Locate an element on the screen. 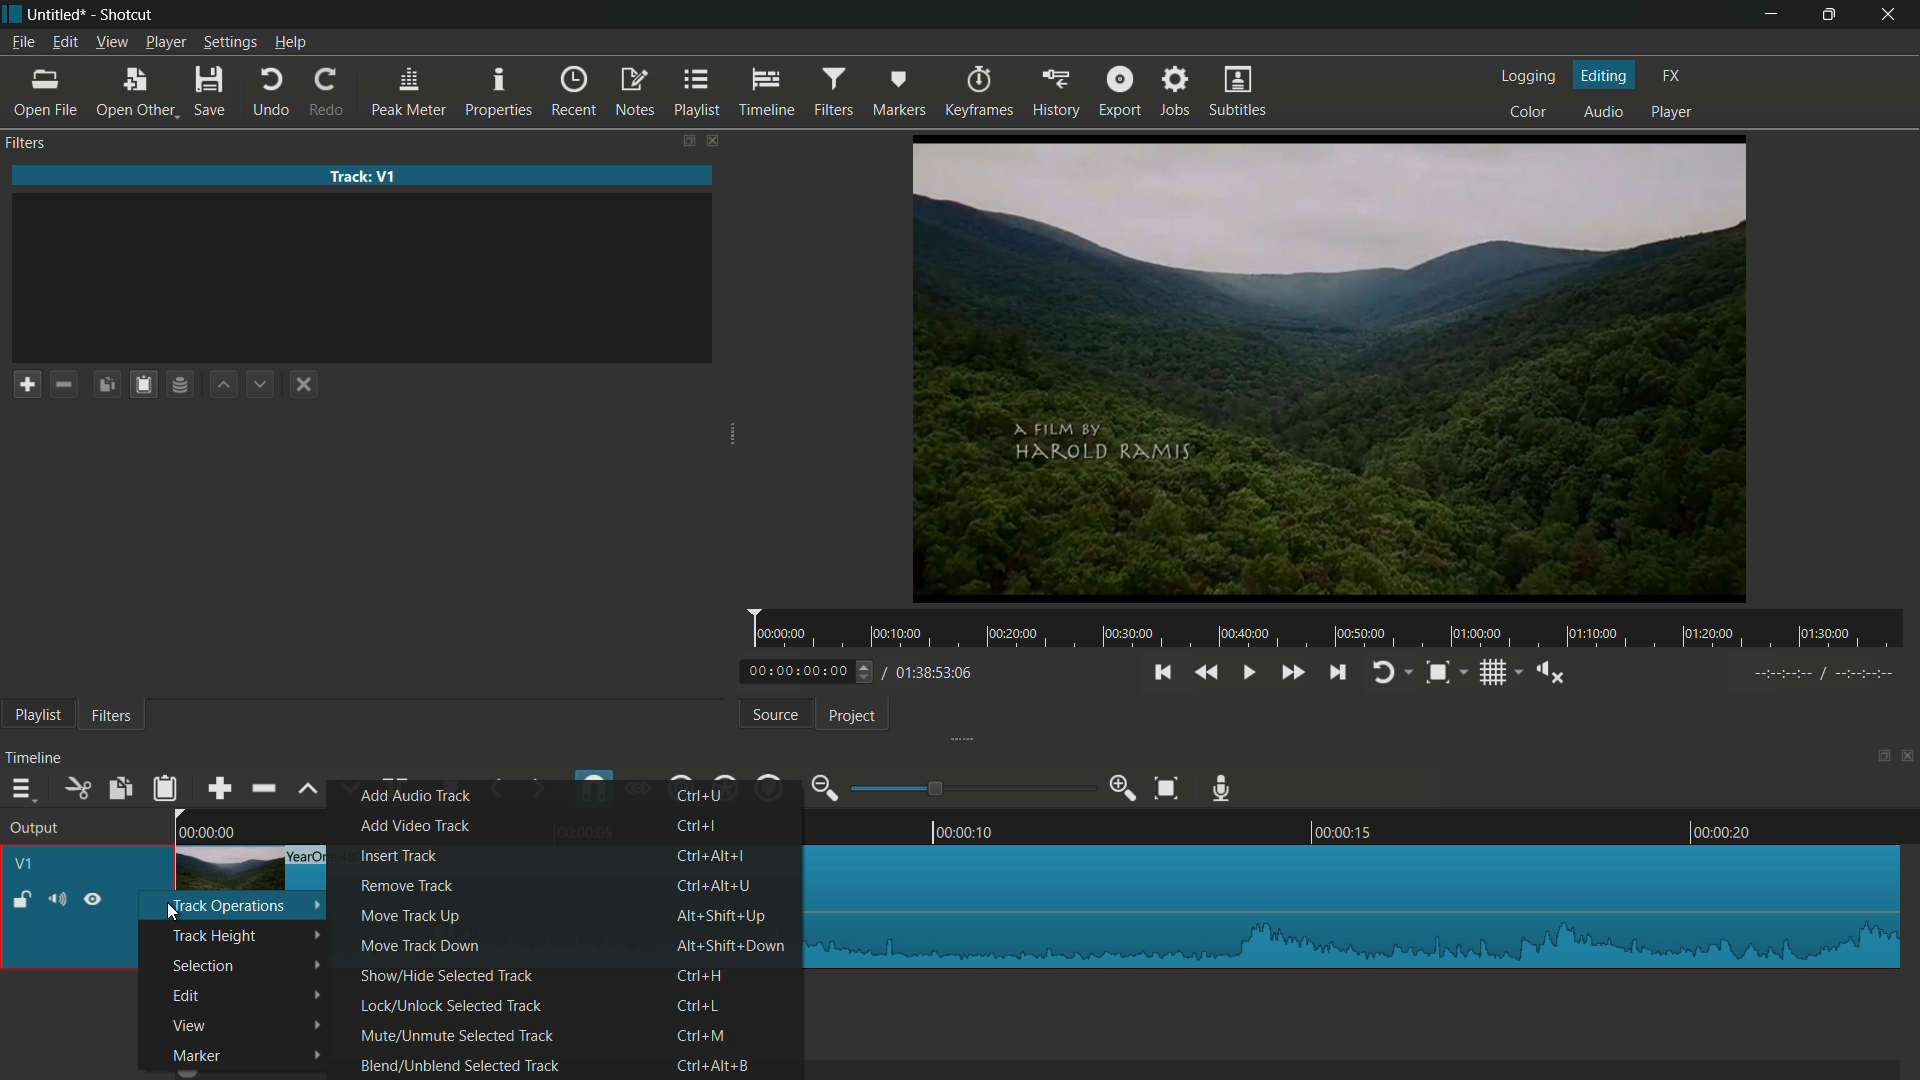 The width and height of the screenshot is (1920, 1080). mute is located at coordinates (55, 899).